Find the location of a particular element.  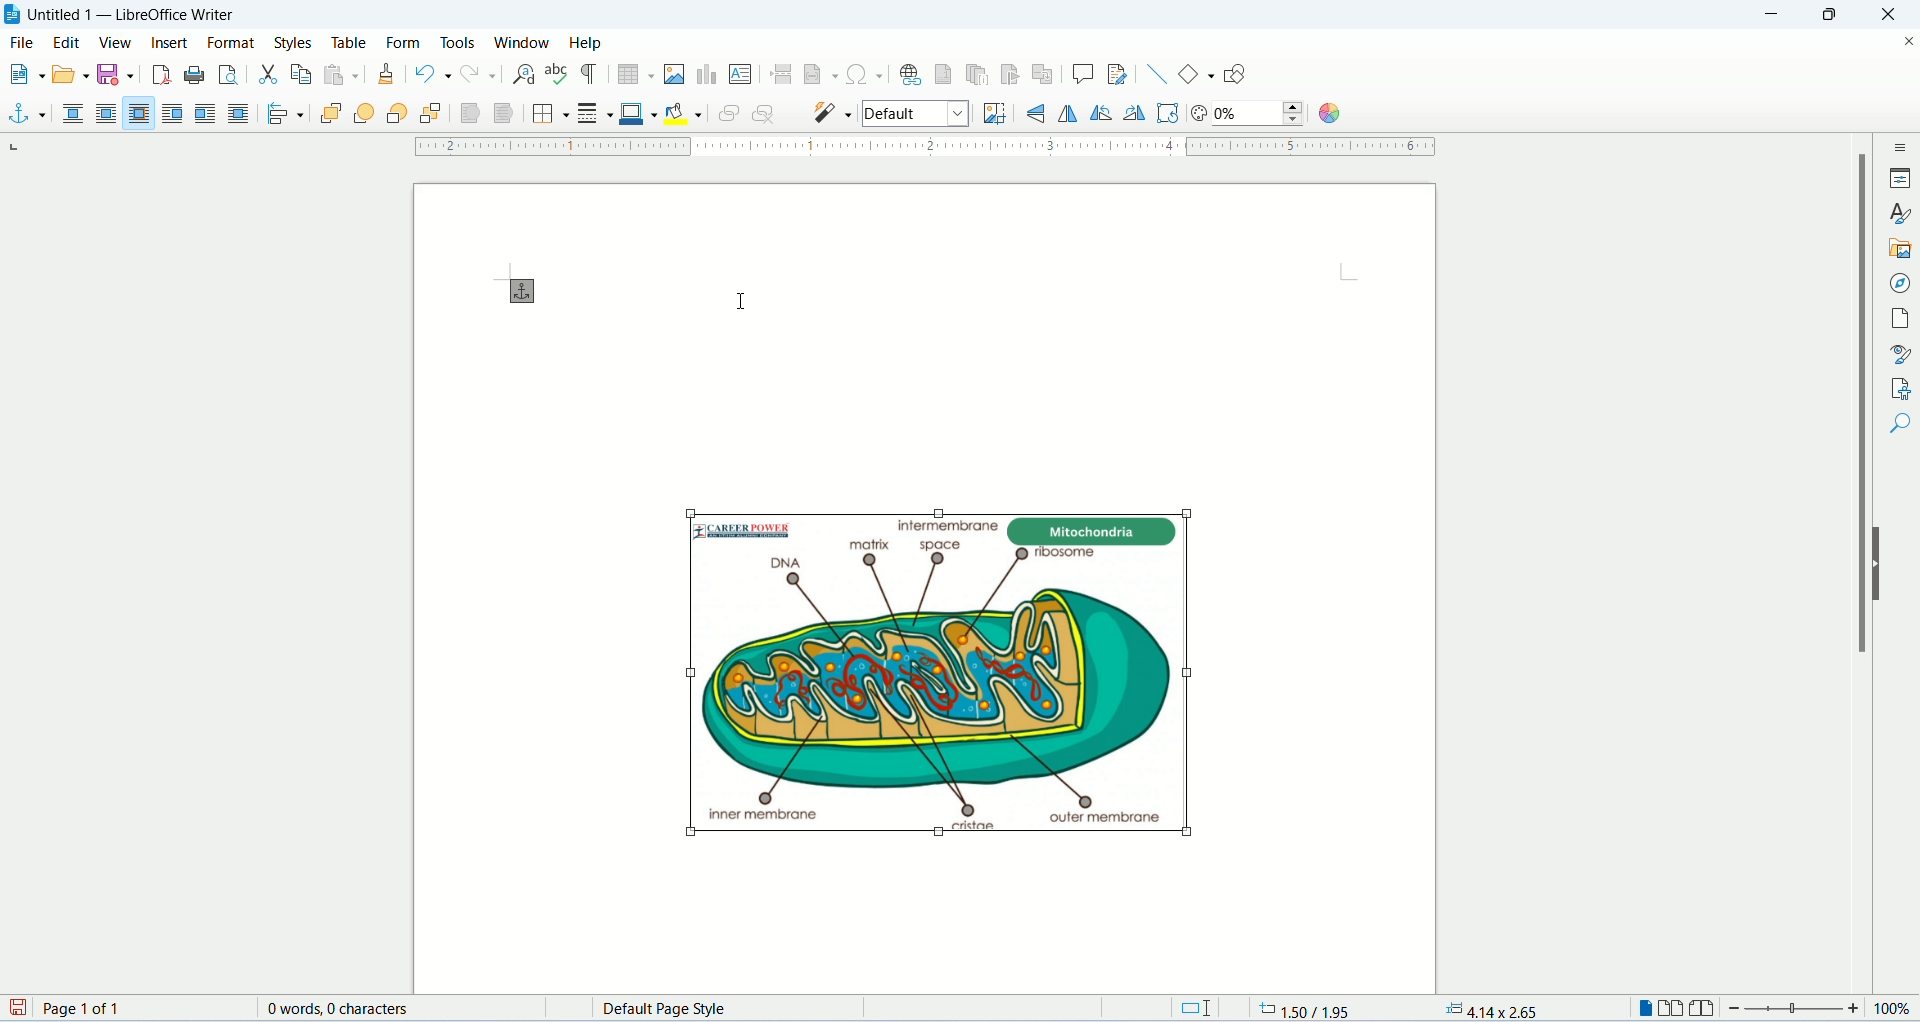

rotate is located at coordinates (1170, 114).